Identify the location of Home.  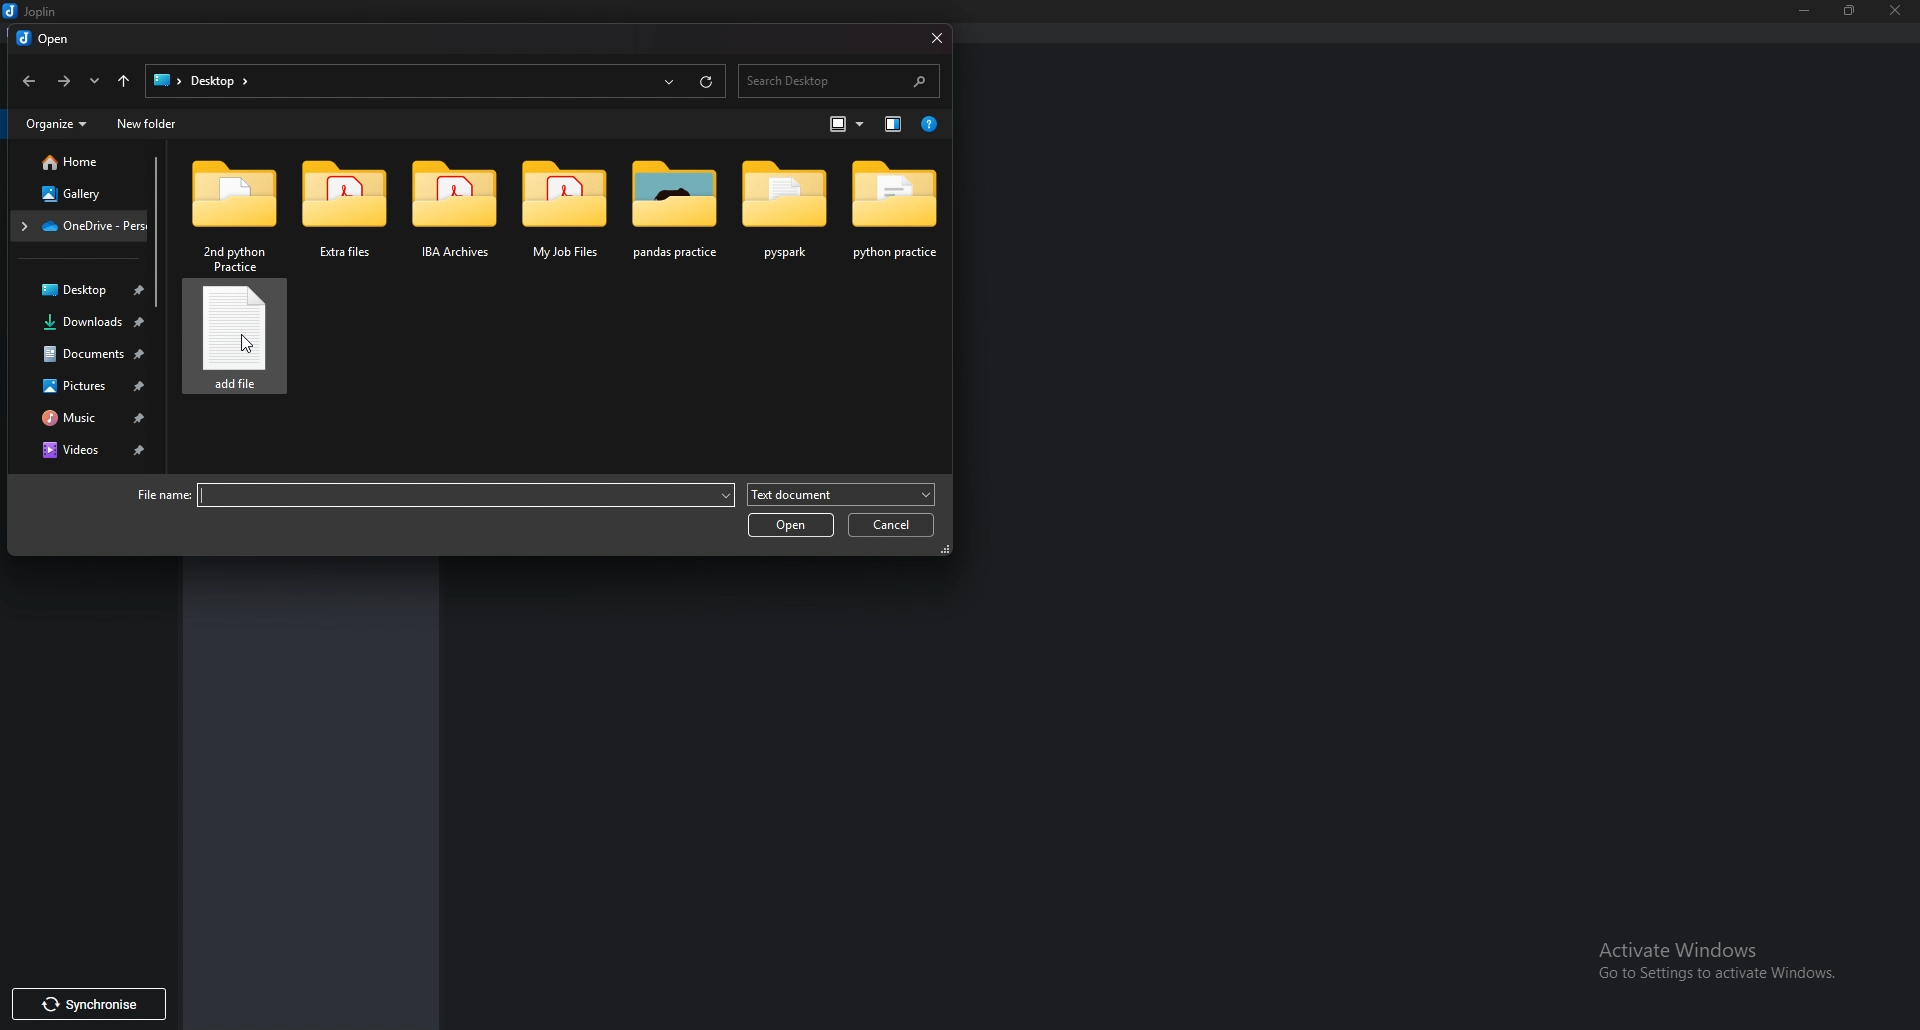
(74, 163).